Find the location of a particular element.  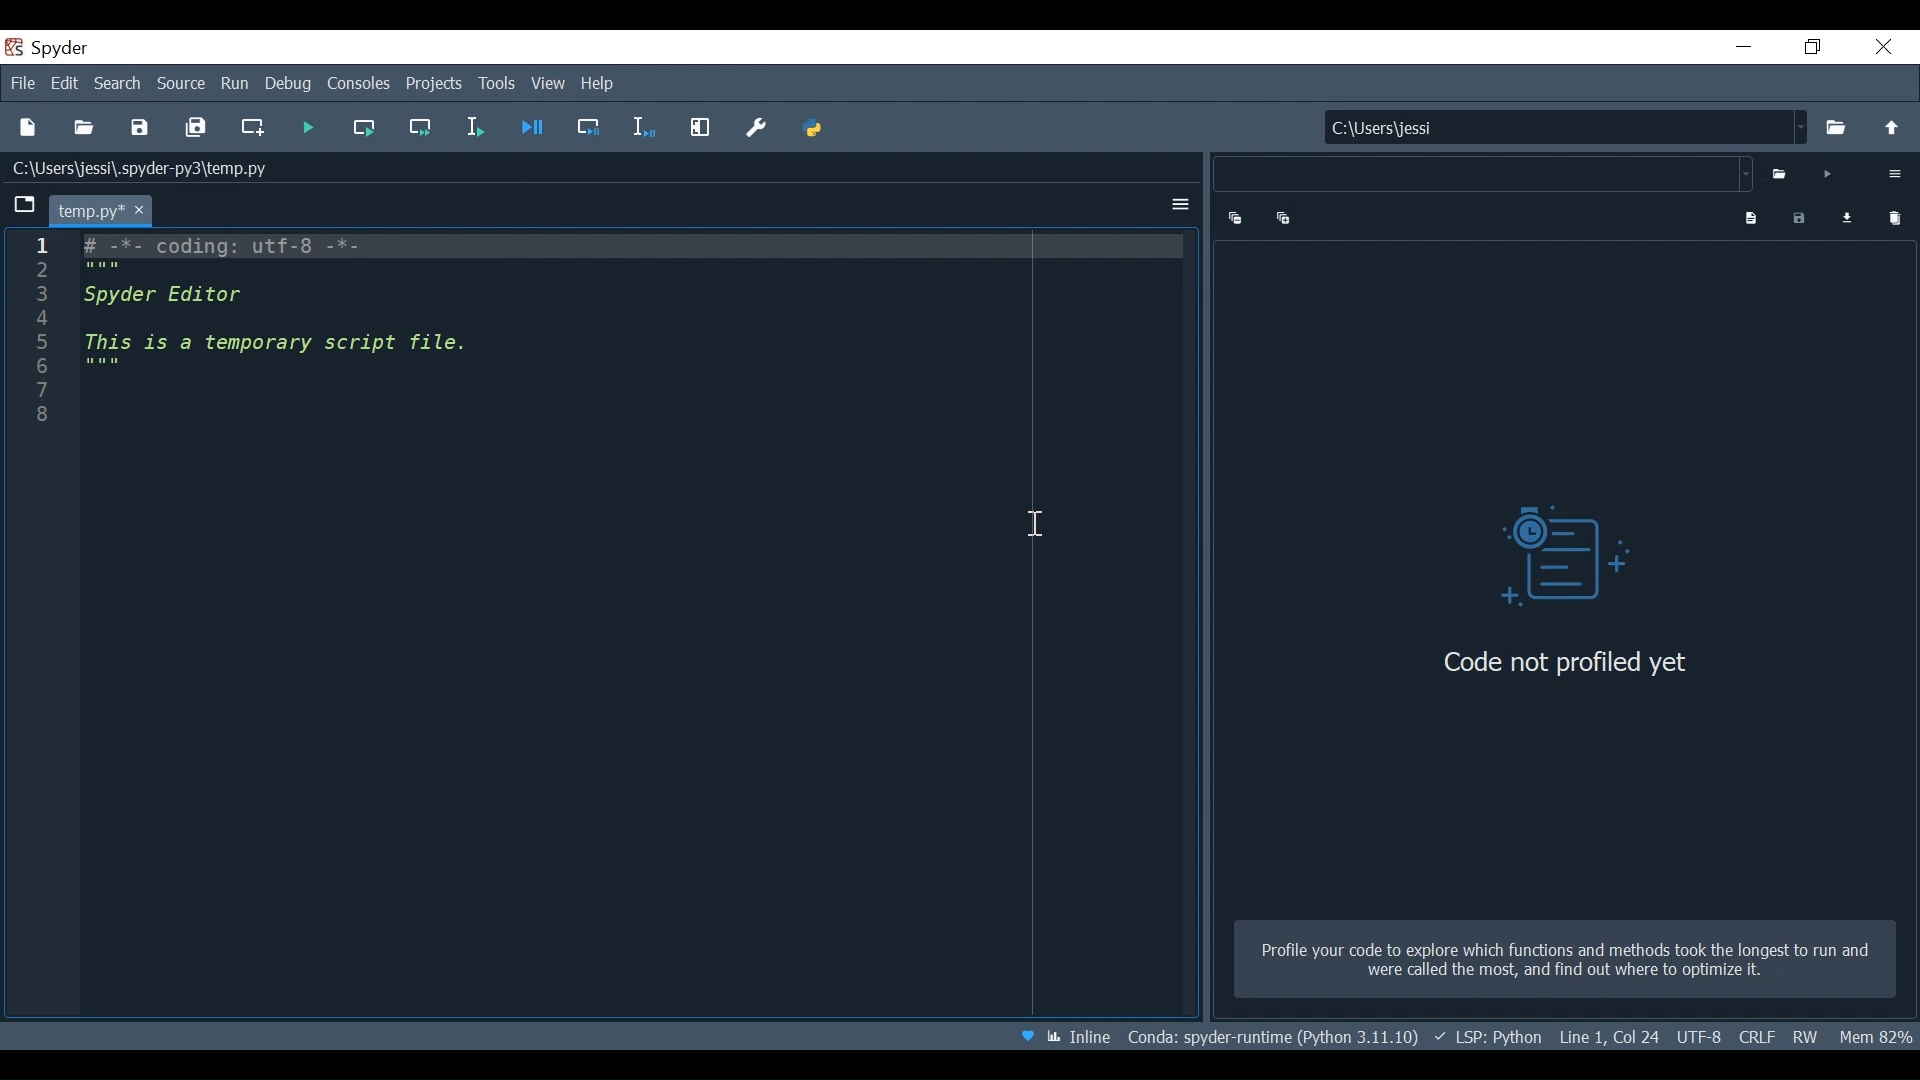

Open File is located at coordinates (83, 129).